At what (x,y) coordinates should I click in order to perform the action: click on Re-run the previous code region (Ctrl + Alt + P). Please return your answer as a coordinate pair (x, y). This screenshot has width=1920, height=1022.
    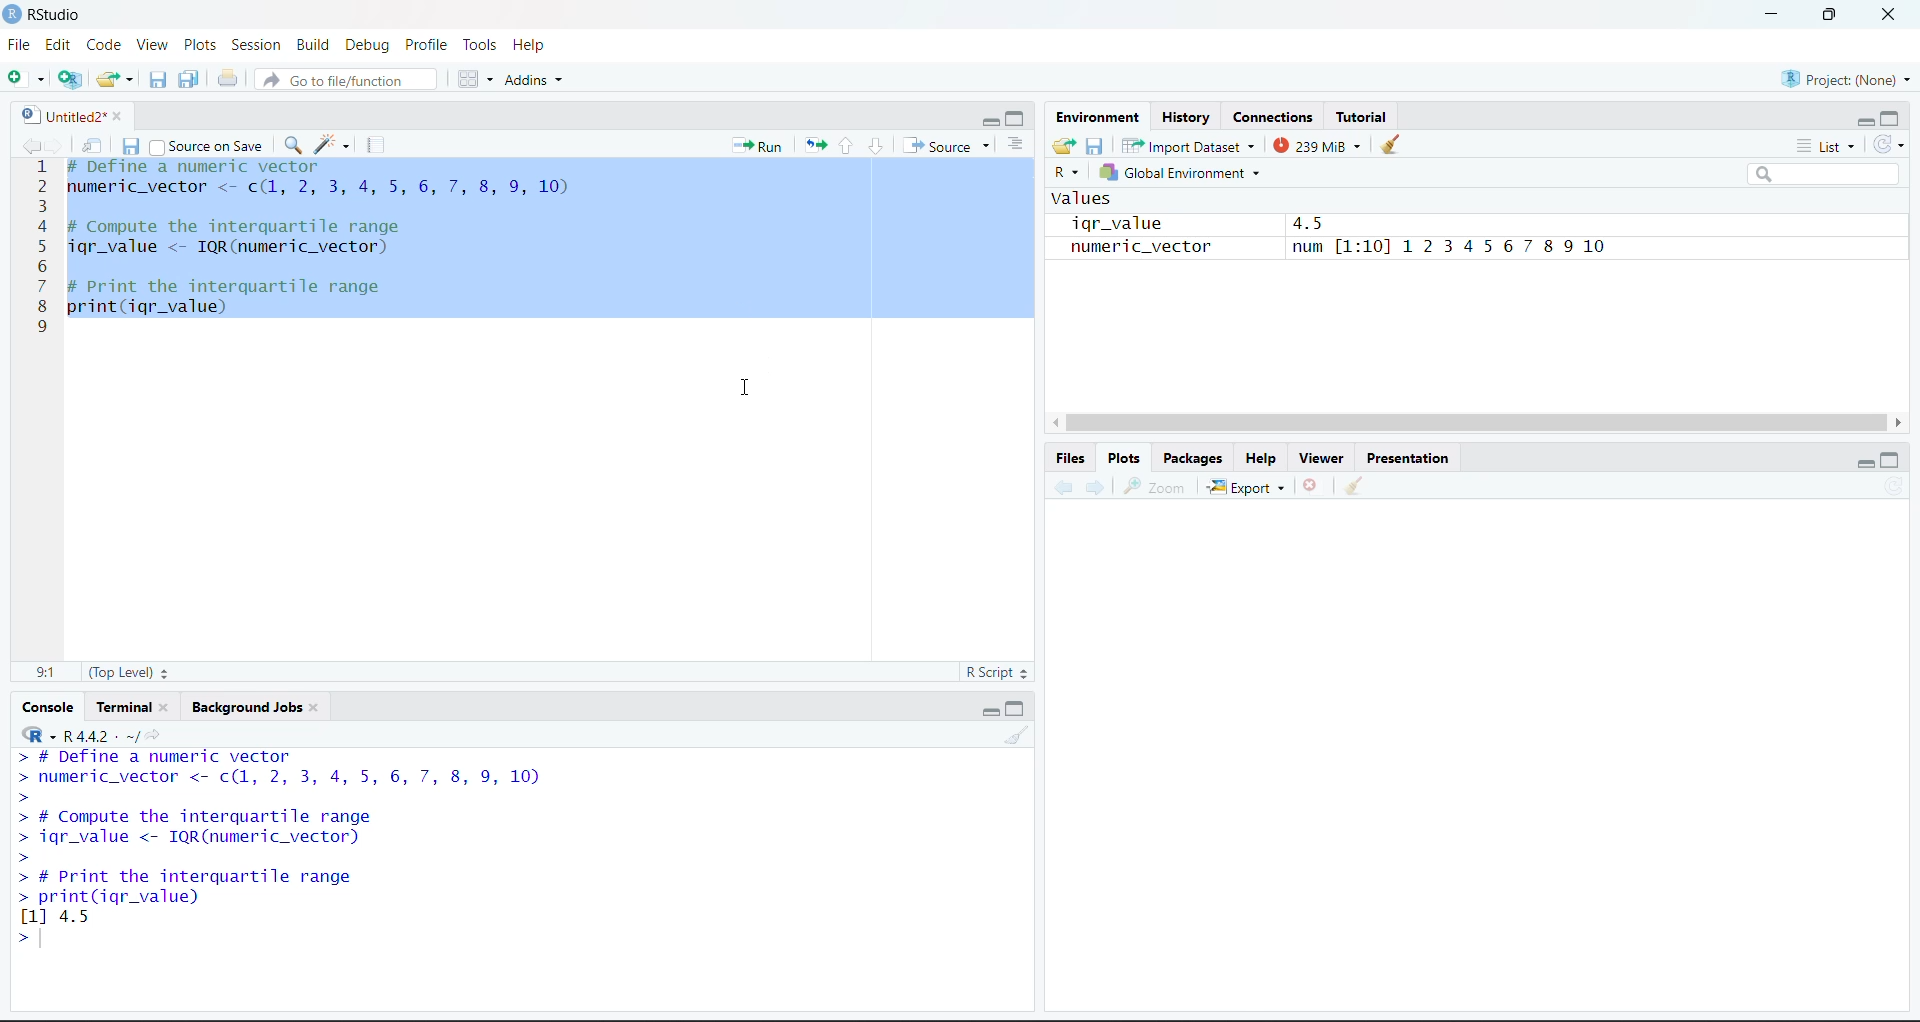
    Looking at the image, I should click on (815, 145).